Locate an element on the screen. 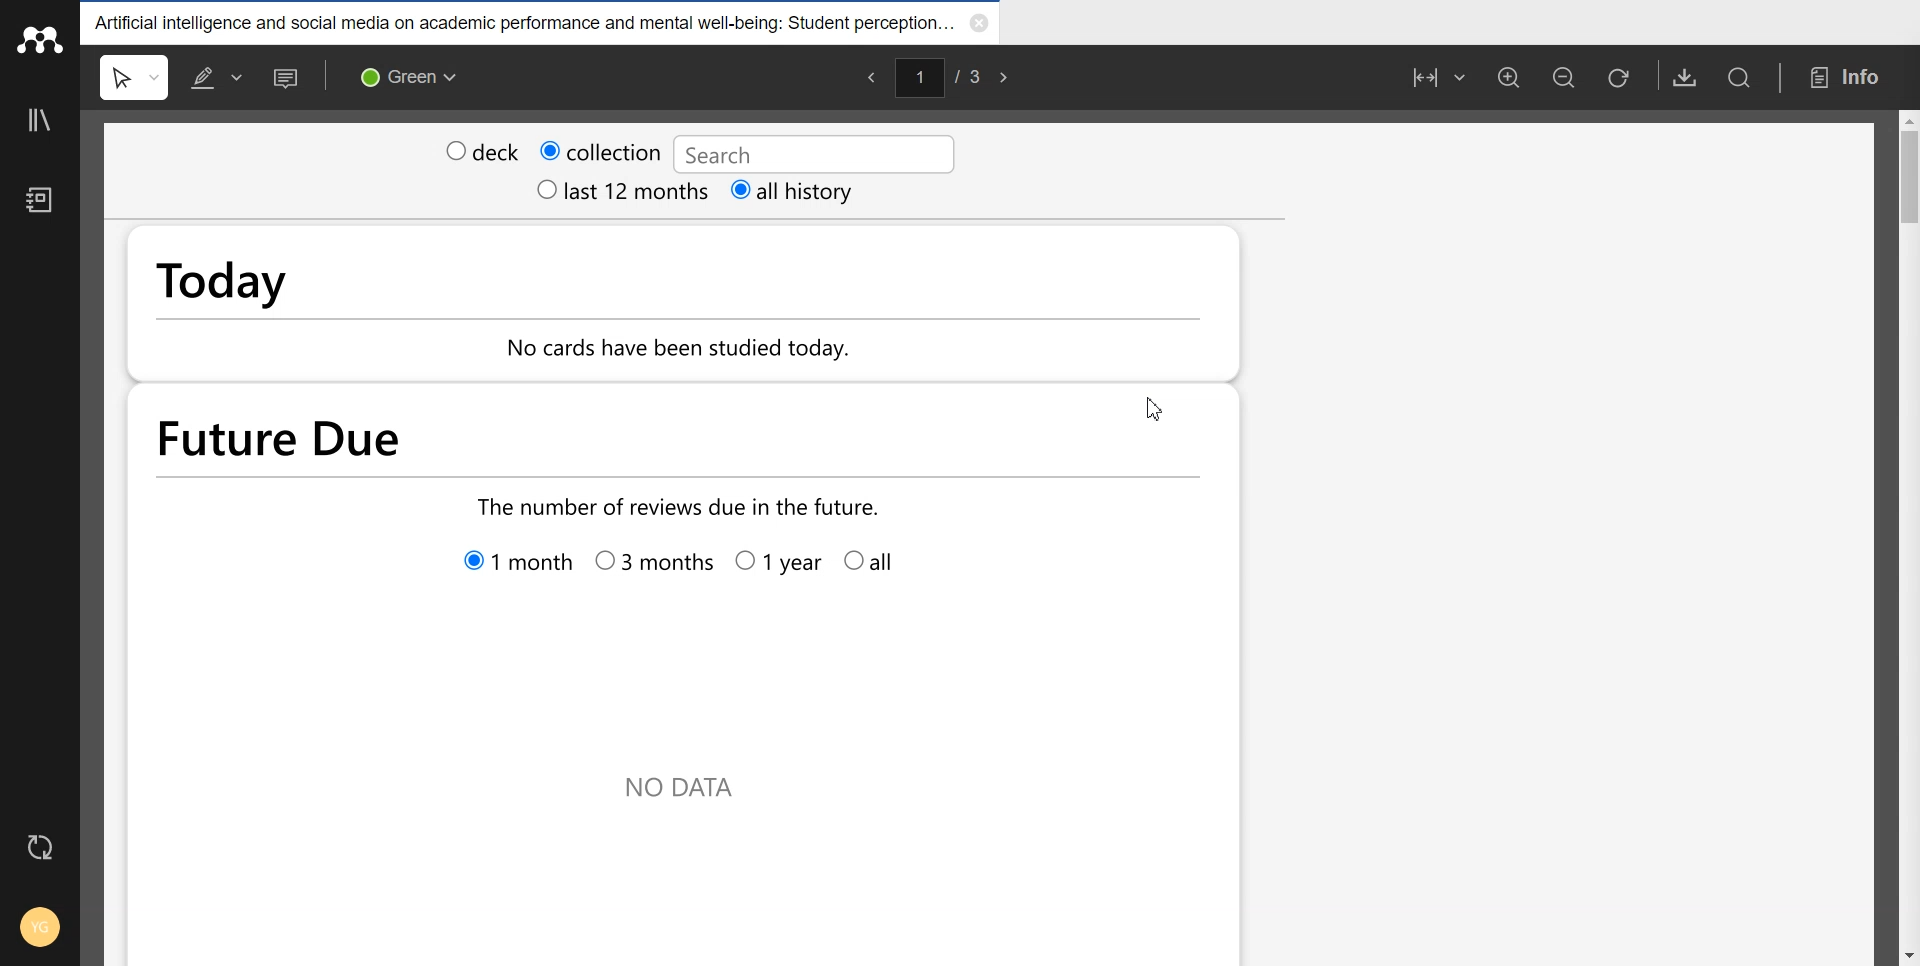 The height and width of the screenshot is (966, 1920). 1 year is located at coordinates (777, 566).